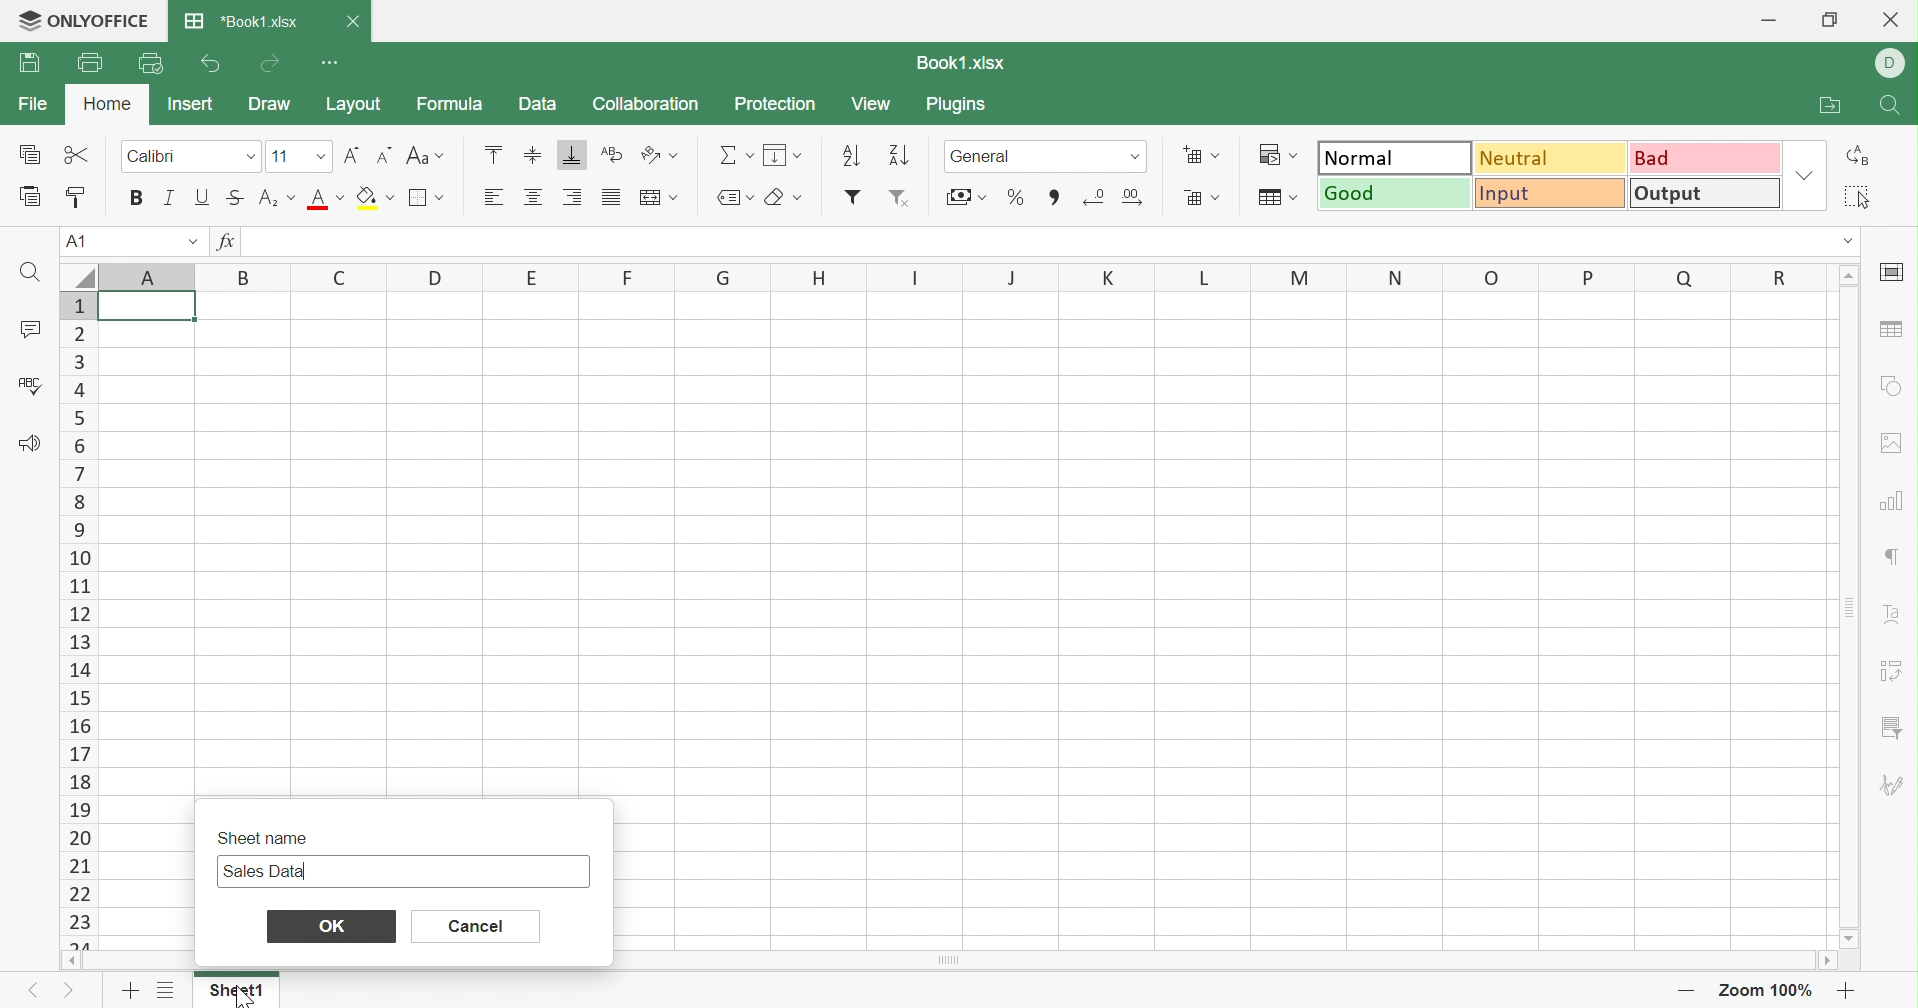 Image resolution: width=1918 pixels, height=1008 pixels. What do you see at coordinates (162, 990) in the screenshot?
I see `List of sheets` at bounding box center [162, 990].